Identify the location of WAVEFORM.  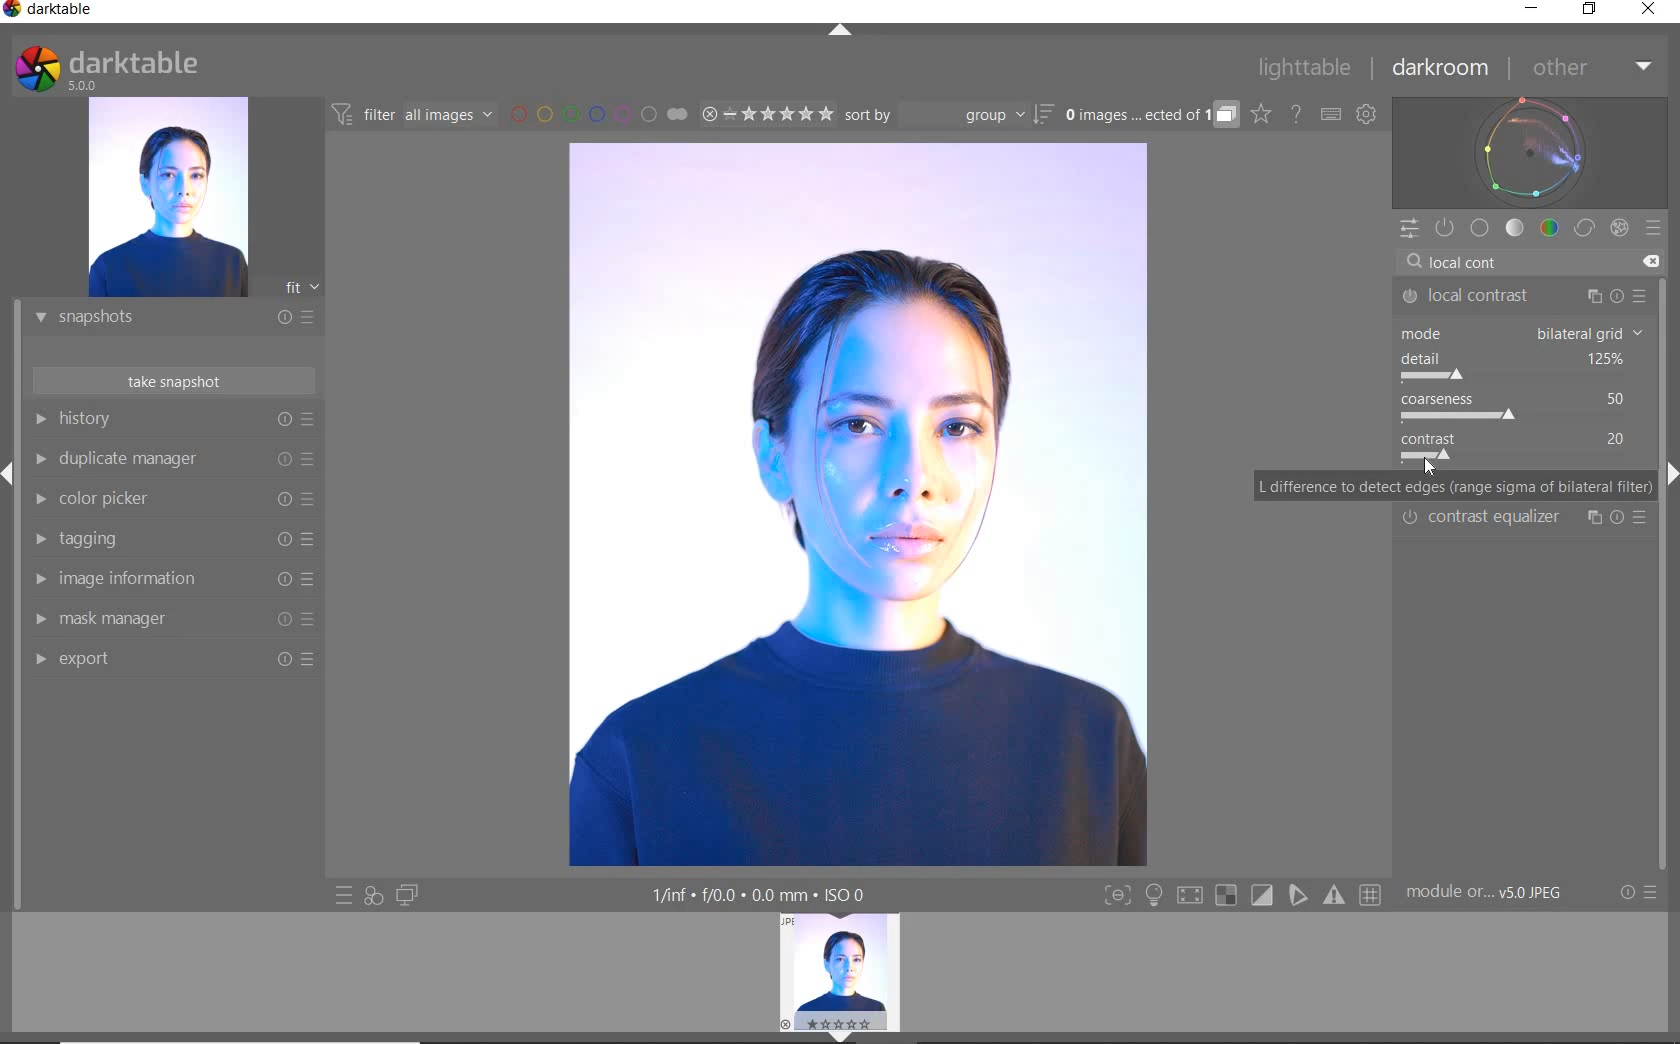
(1530, 151).